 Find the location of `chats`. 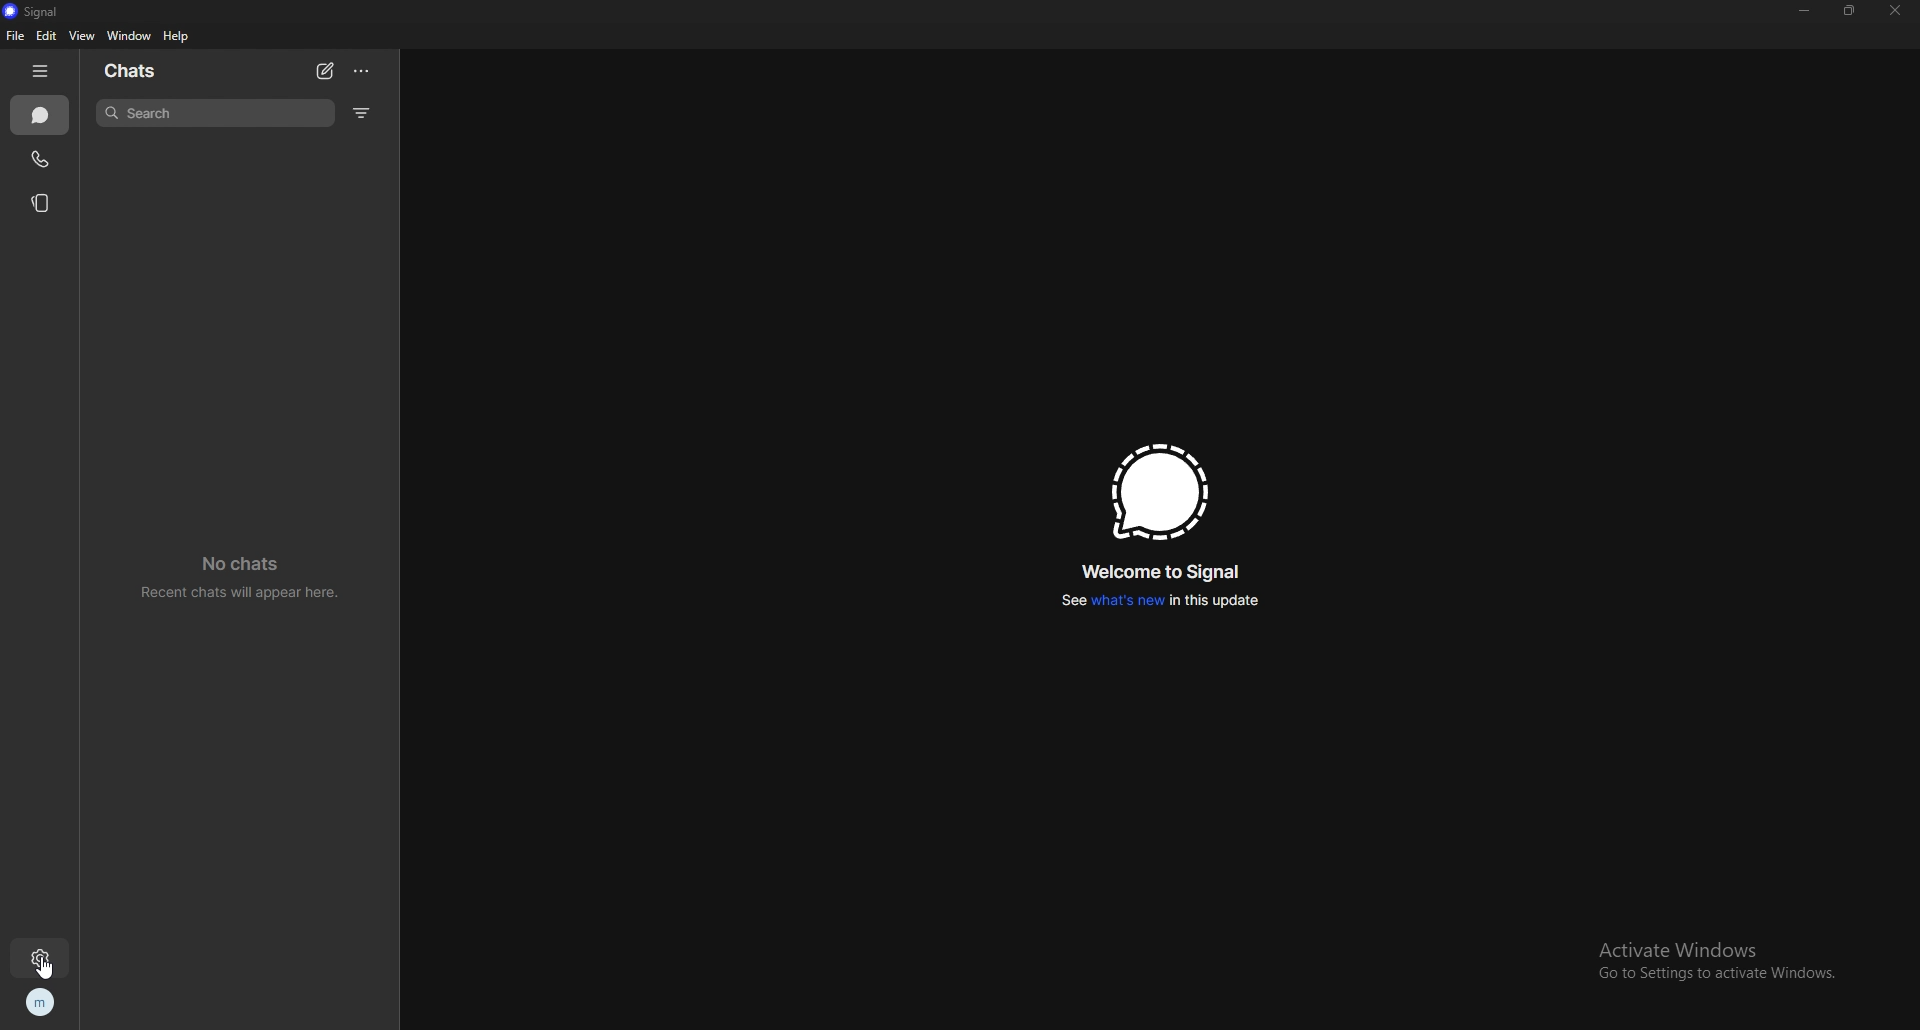

chats is located at coordinates (41, 116).